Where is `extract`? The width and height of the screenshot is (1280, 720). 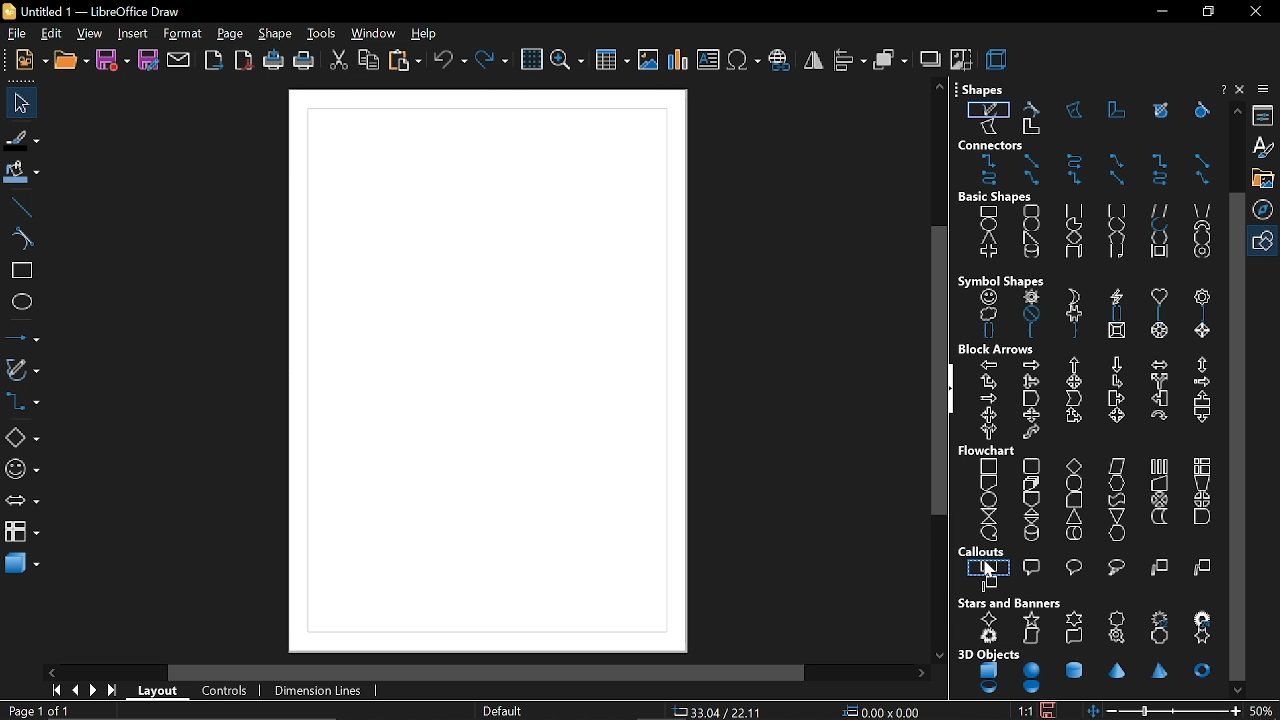
extract is located at coordinates (1074, 517).